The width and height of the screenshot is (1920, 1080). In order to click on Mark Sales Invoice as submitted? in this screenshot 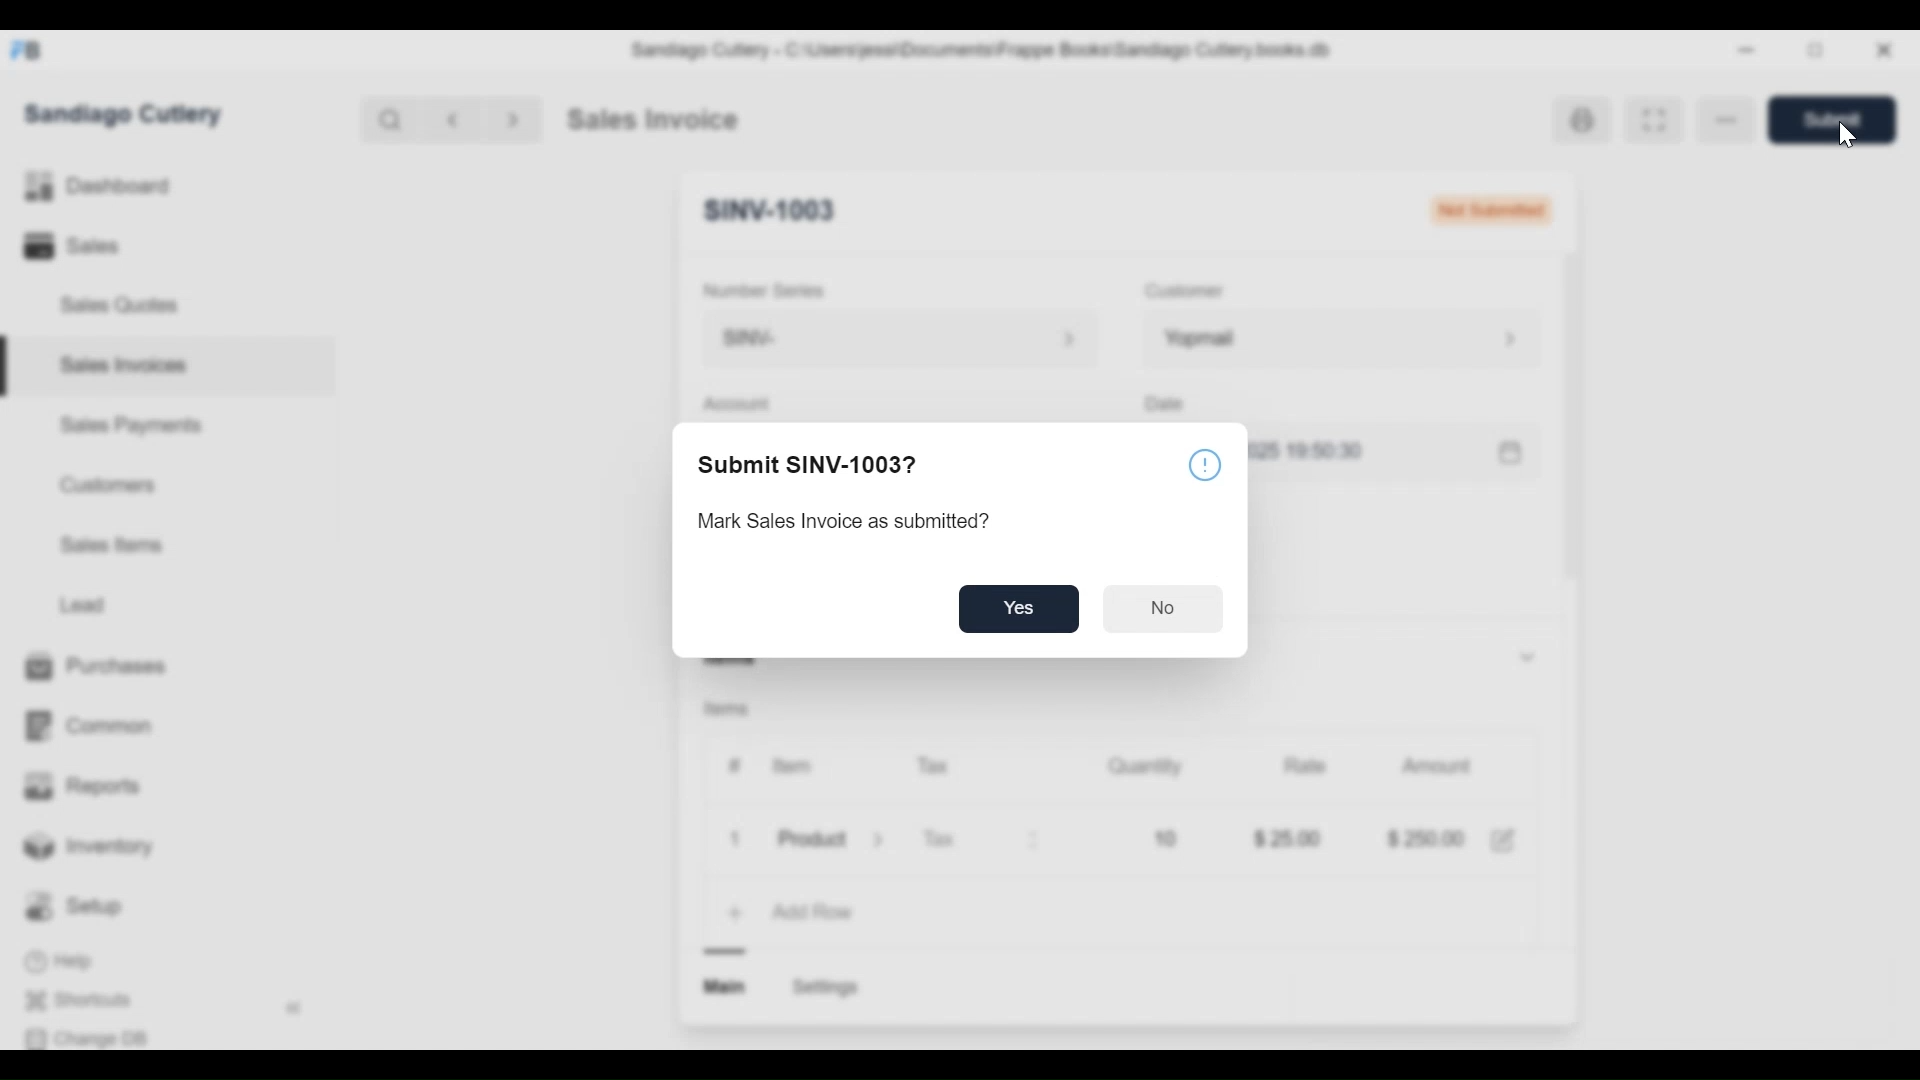, I will do `click(849, 522)`.